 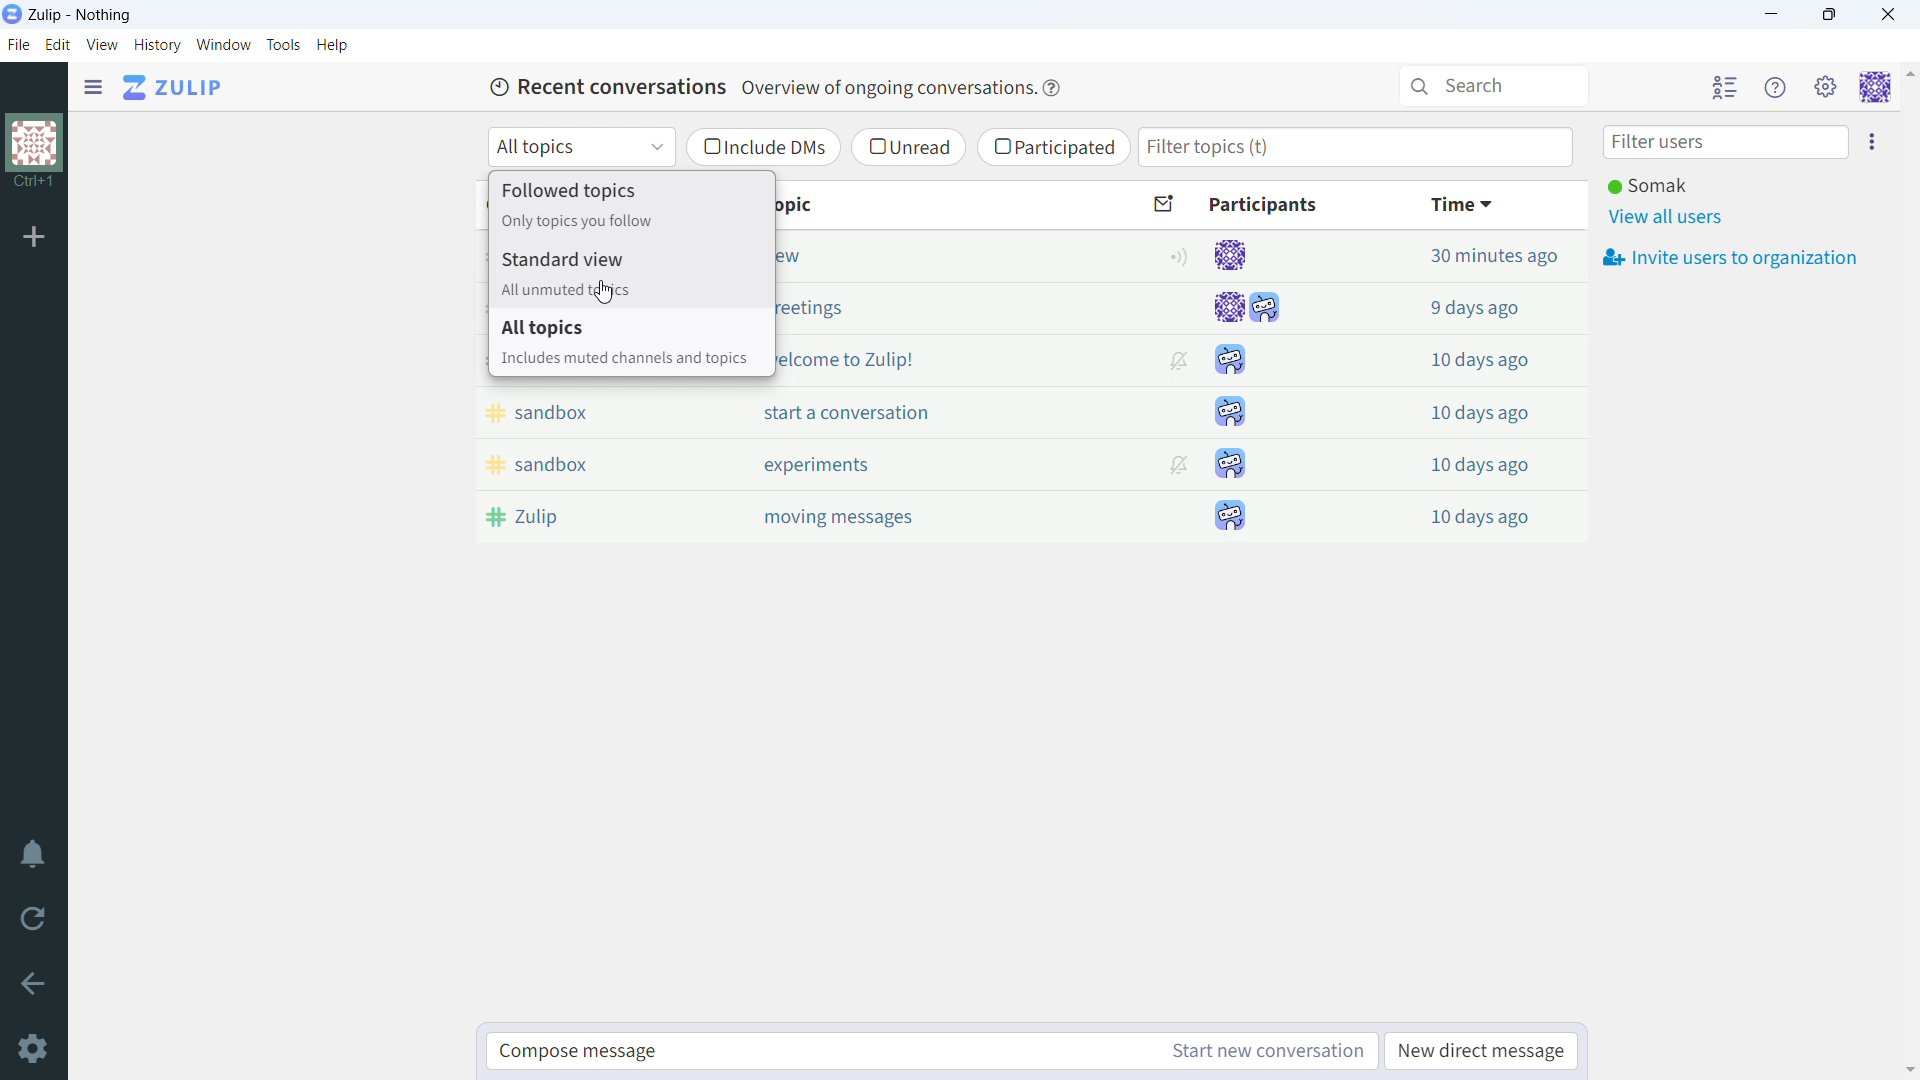 I want to click on organization, so click(x=34, y=142).